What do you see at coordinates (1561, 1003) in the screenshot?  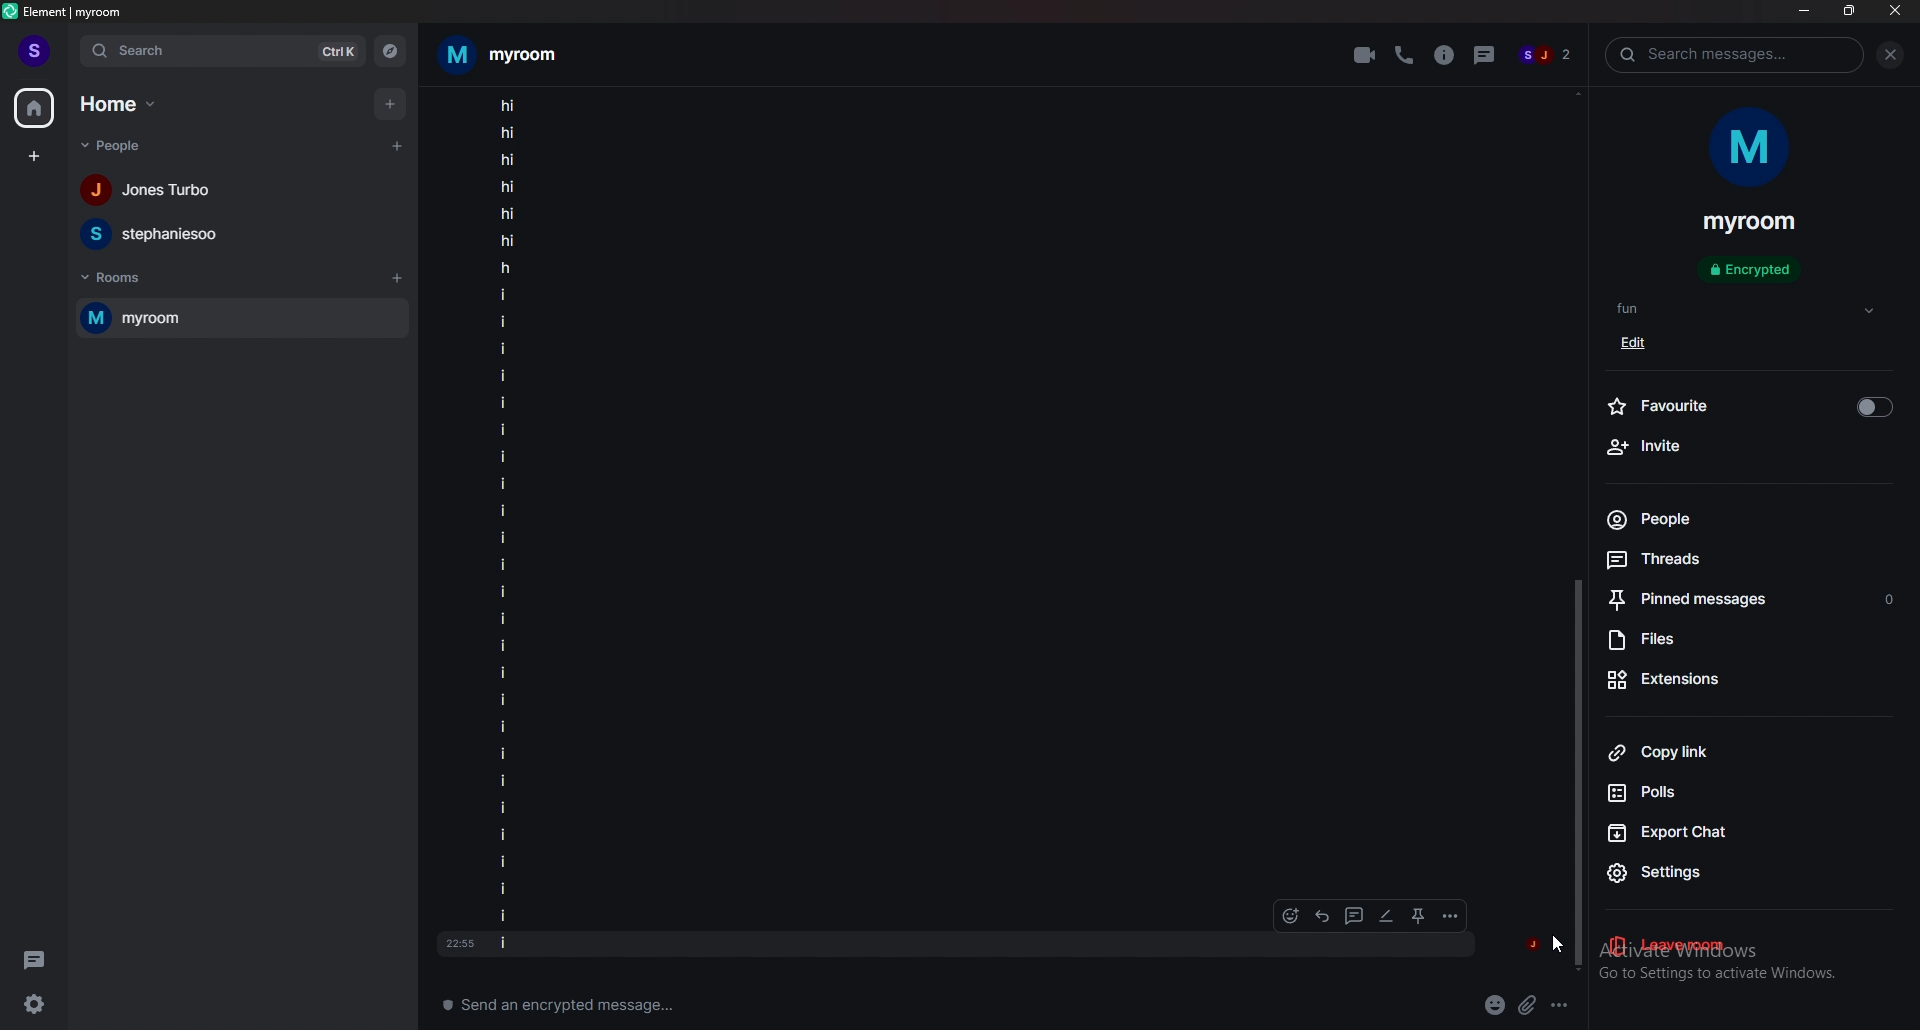 I see `options` at bounding box center [1561, 1003].